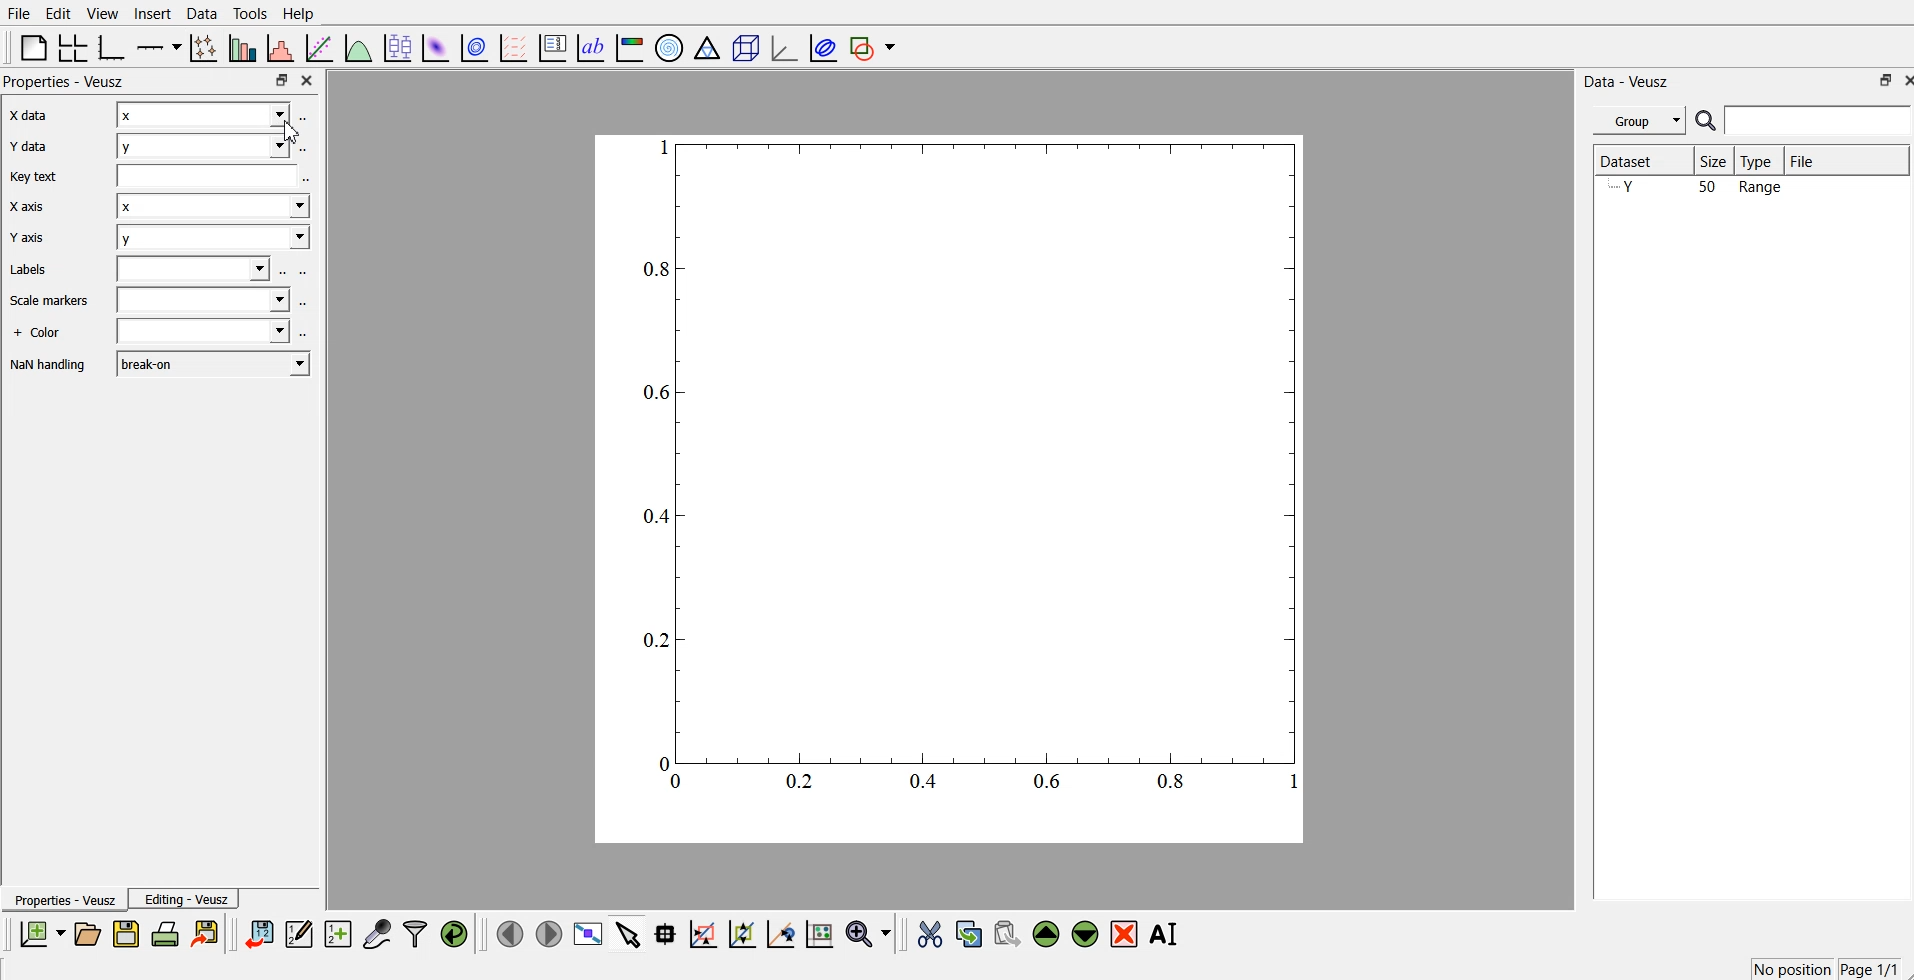 Image resolution: width=1914 pixels, height=980 pixels. I want to click on Y 50 Range, so click(1696, 188).